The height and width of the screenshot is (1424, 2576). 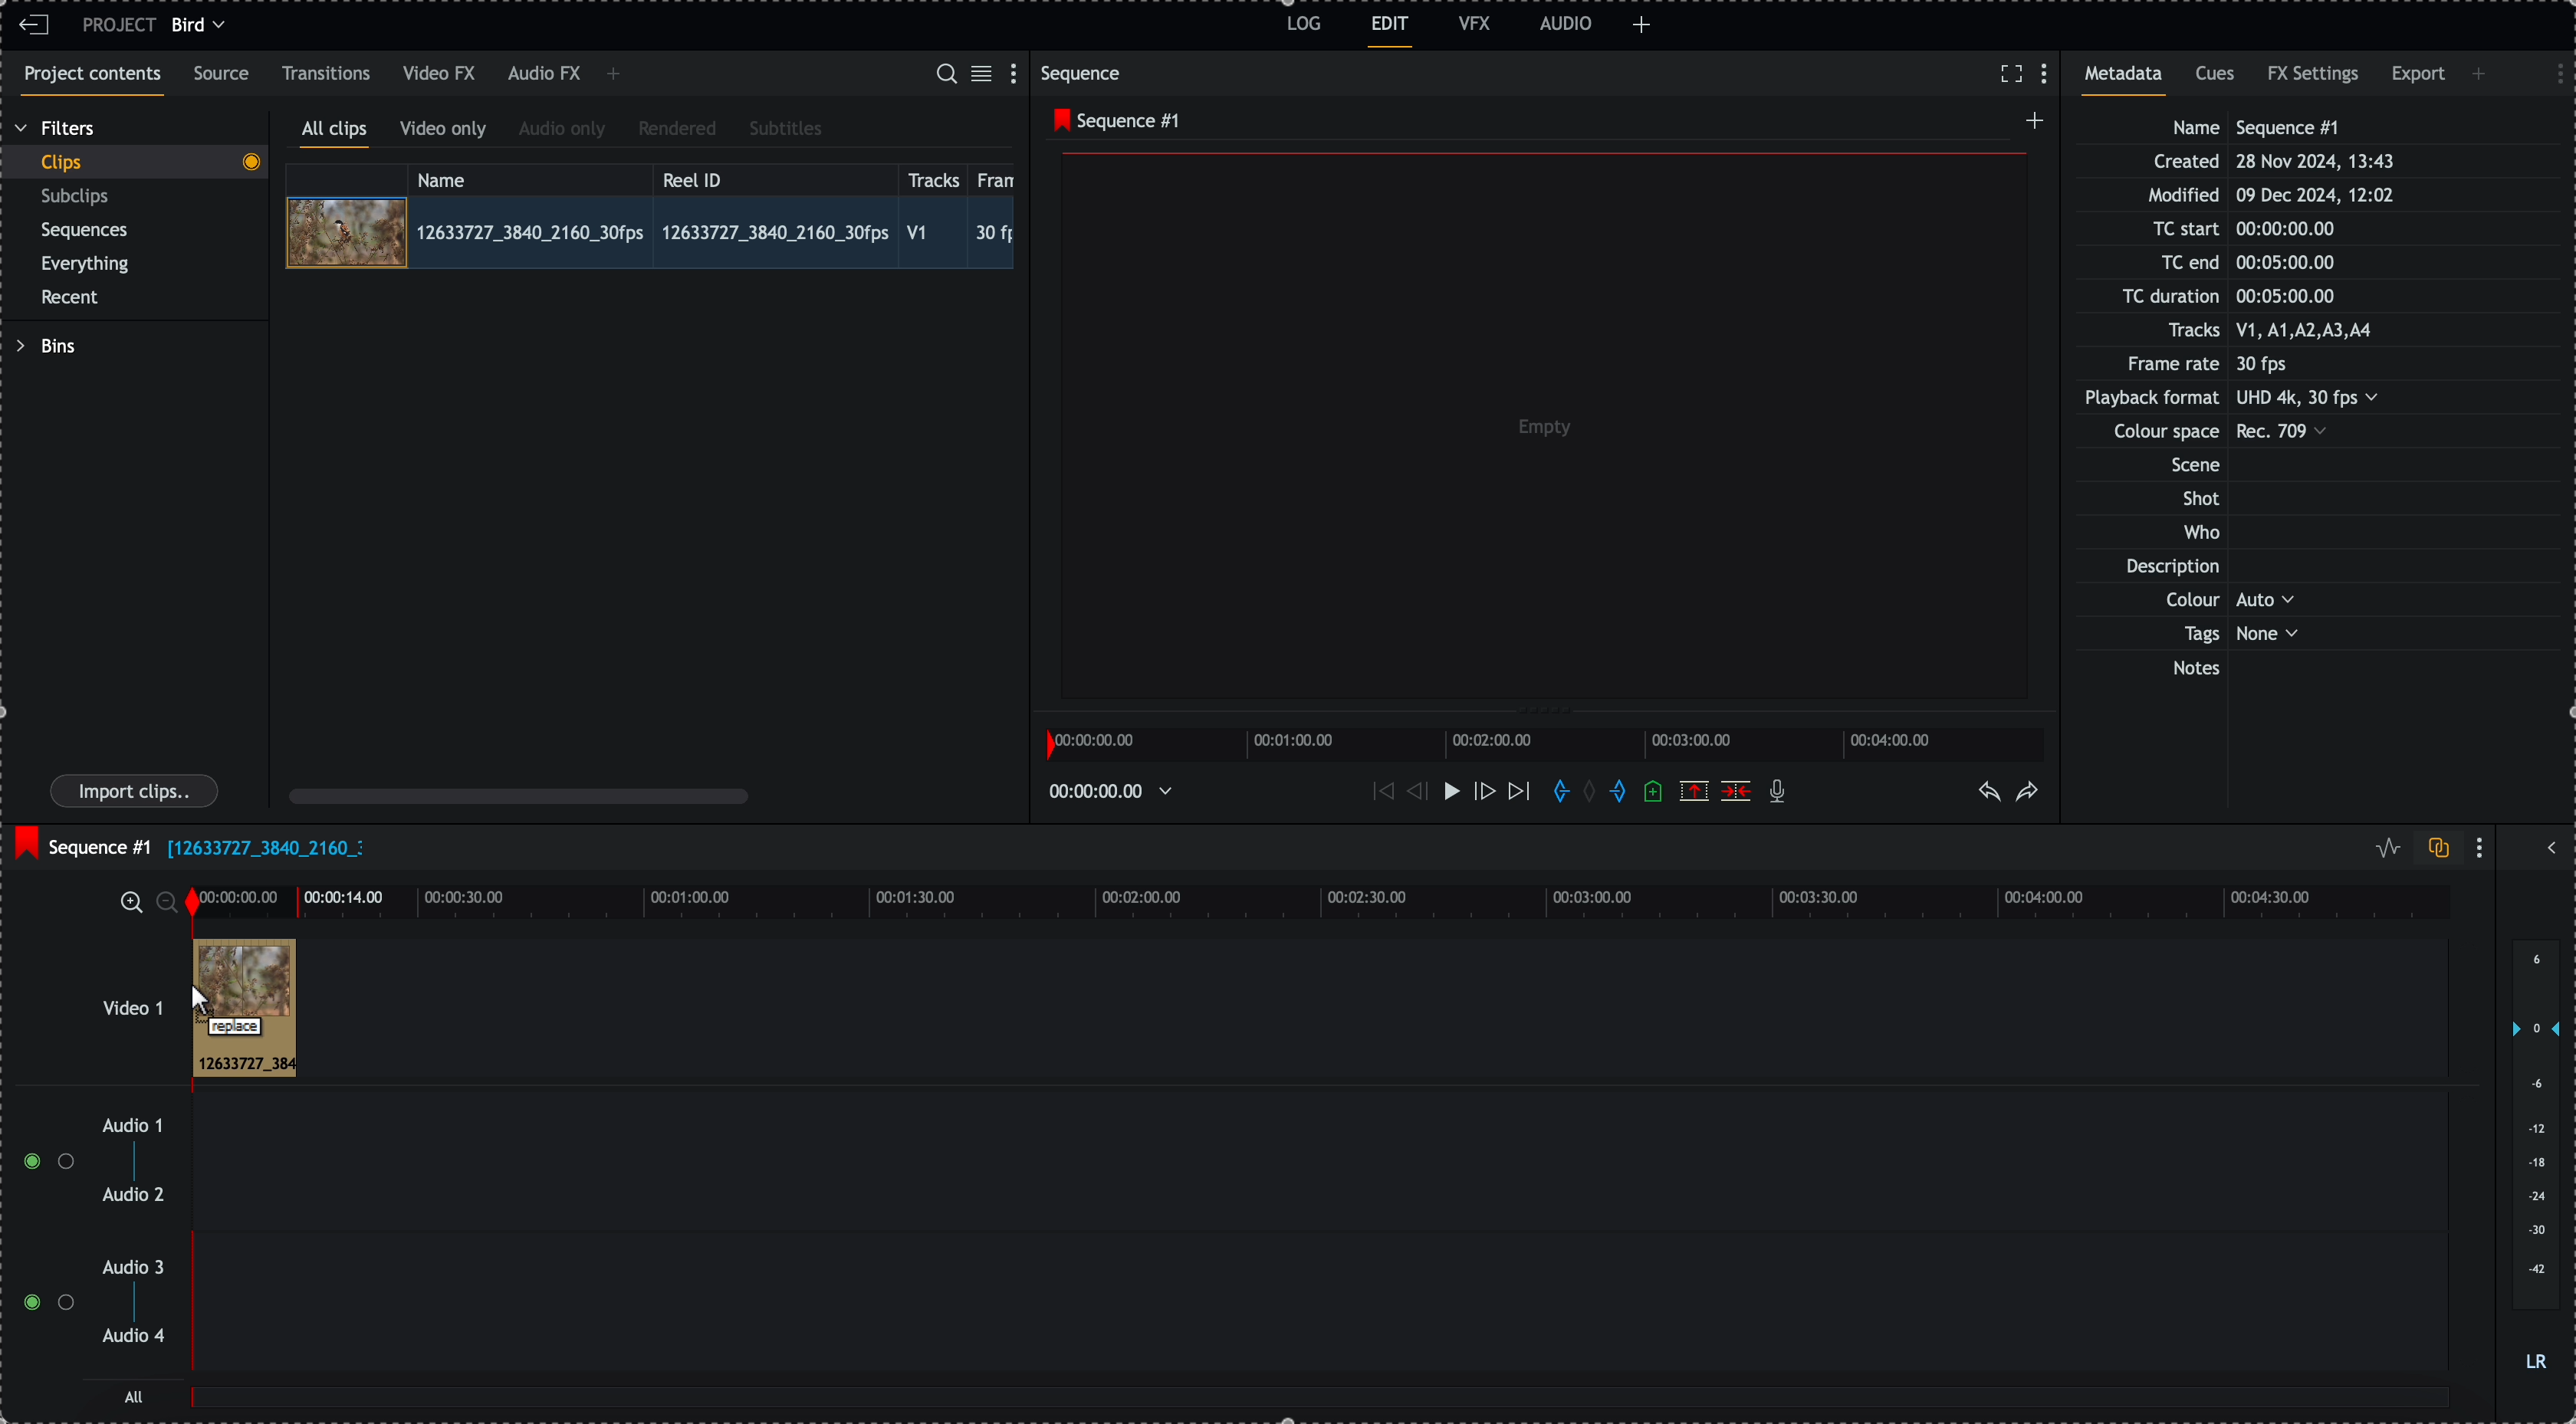 What do you see at coordinates (1318, 1314) in the screenshot?
I see `track audio` at bounding box center [1318, 1314].